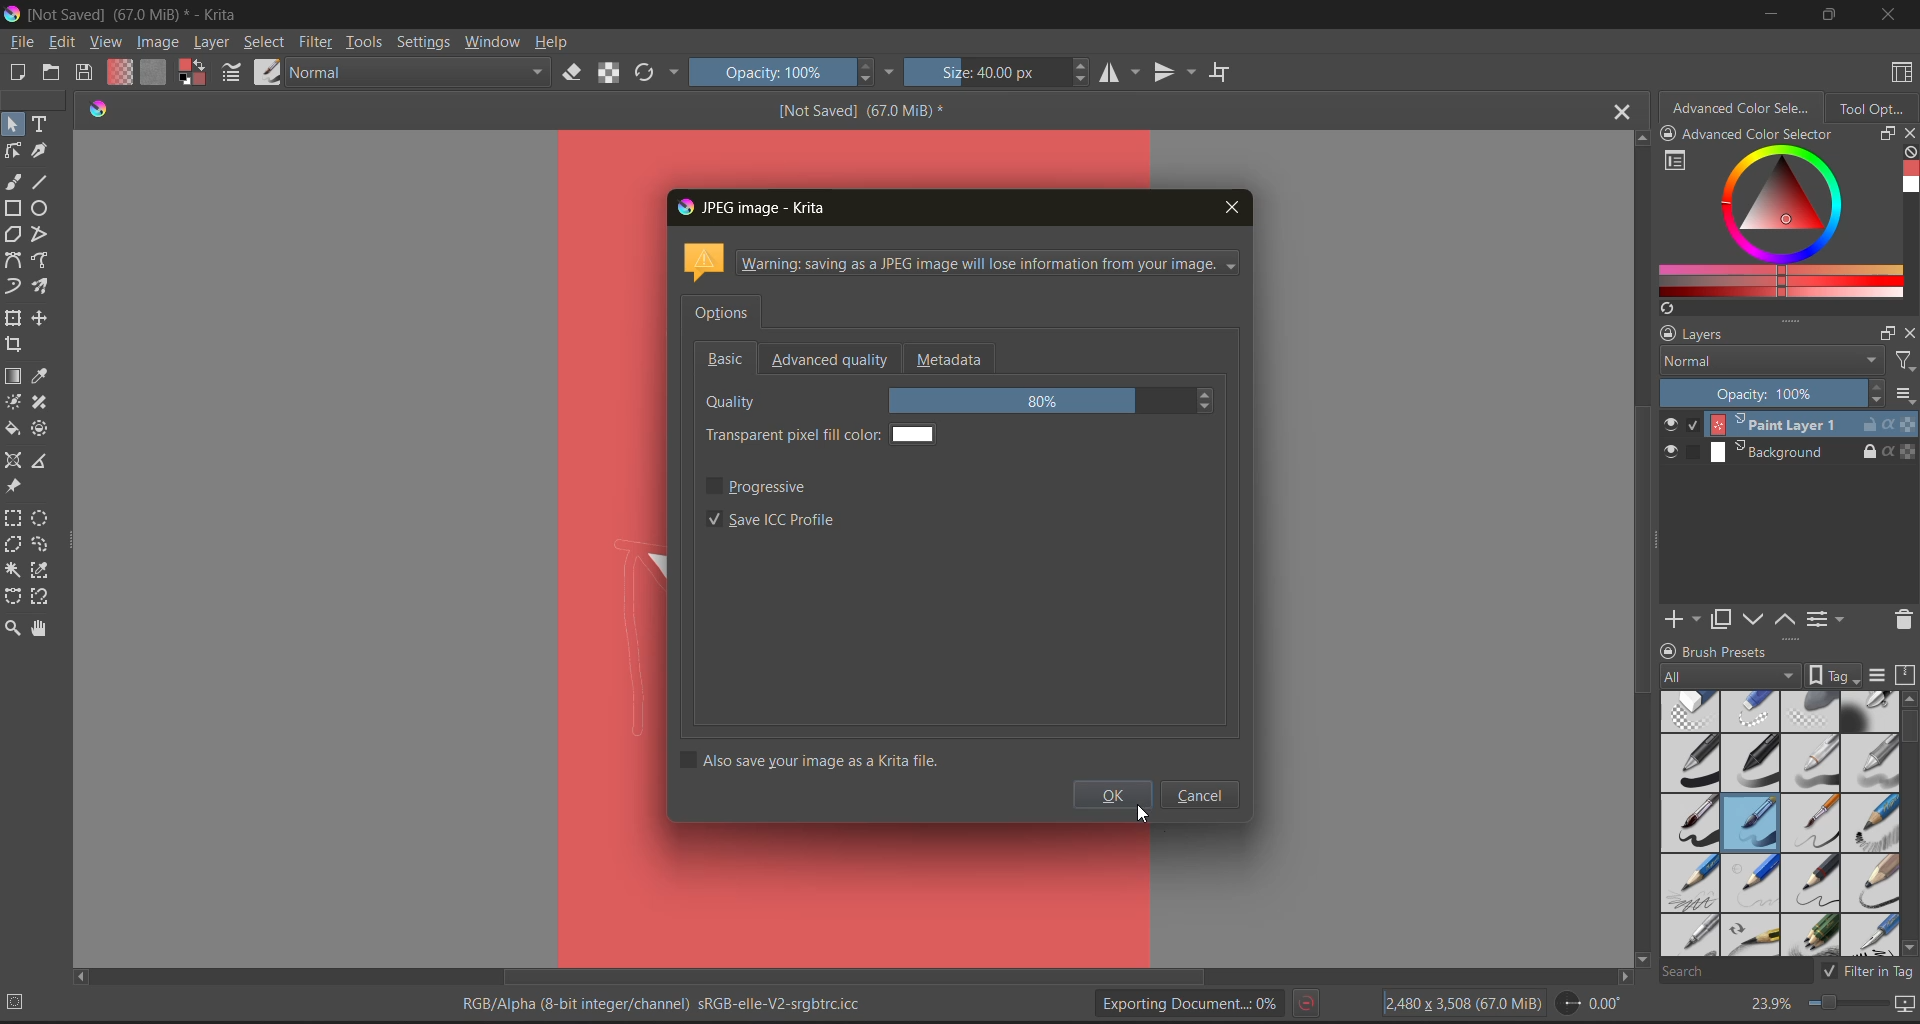  I want to click on tools, so click(12, 179).